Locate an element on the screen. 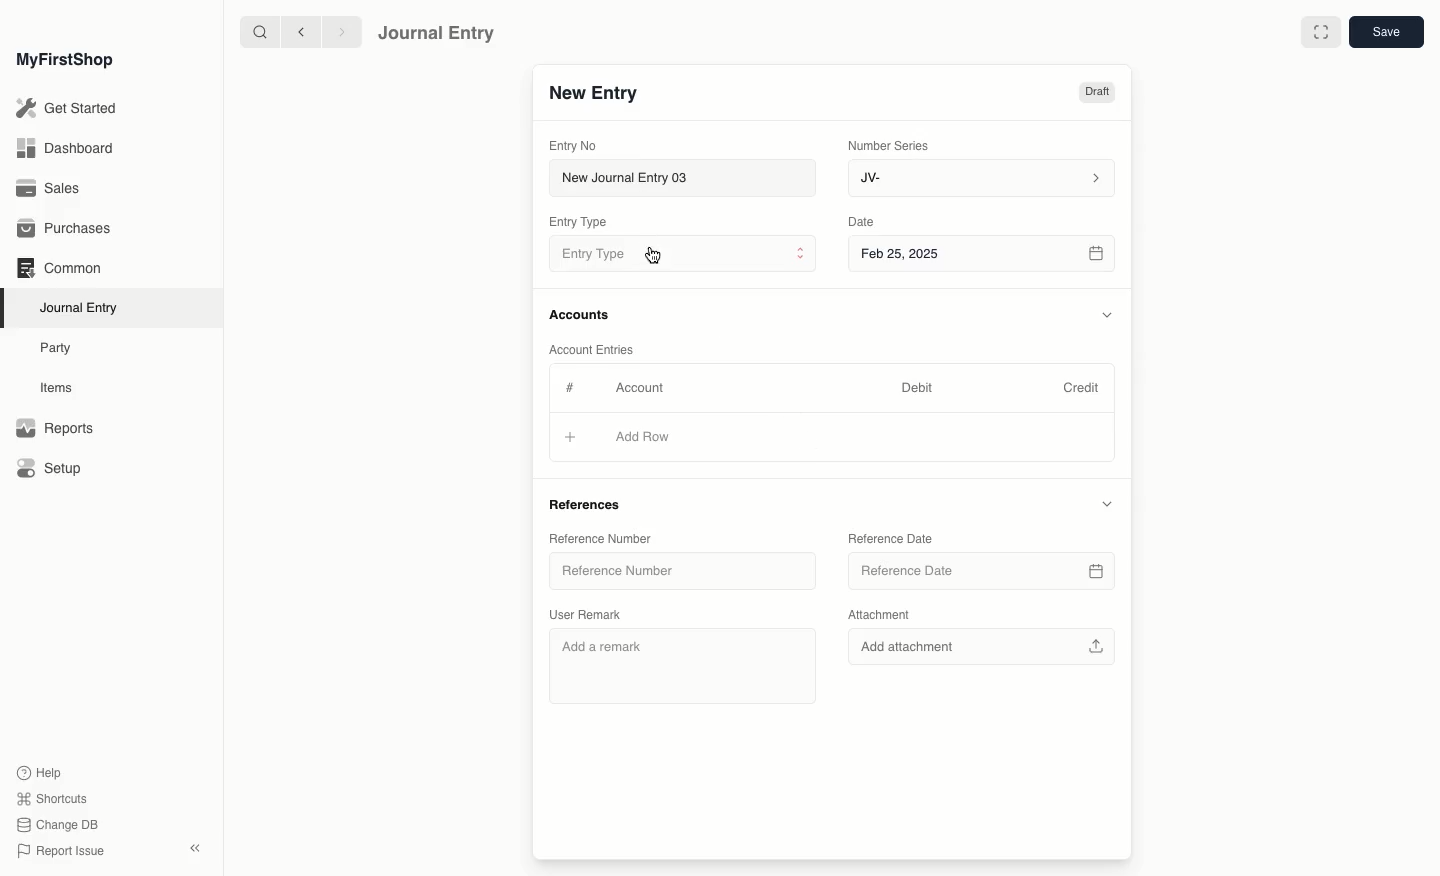 The width and height of the screenshot is (1440, 876). Debit is located at coordinates (917, 387).